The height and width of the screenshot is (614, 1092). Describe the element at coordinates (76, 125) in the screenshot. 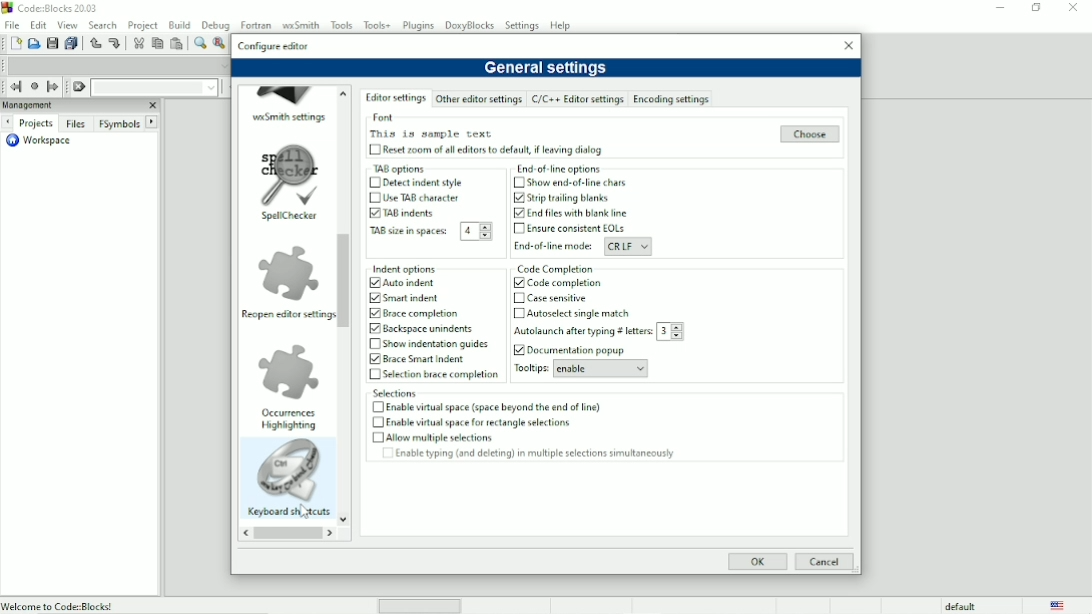

I see `Files` at that location.